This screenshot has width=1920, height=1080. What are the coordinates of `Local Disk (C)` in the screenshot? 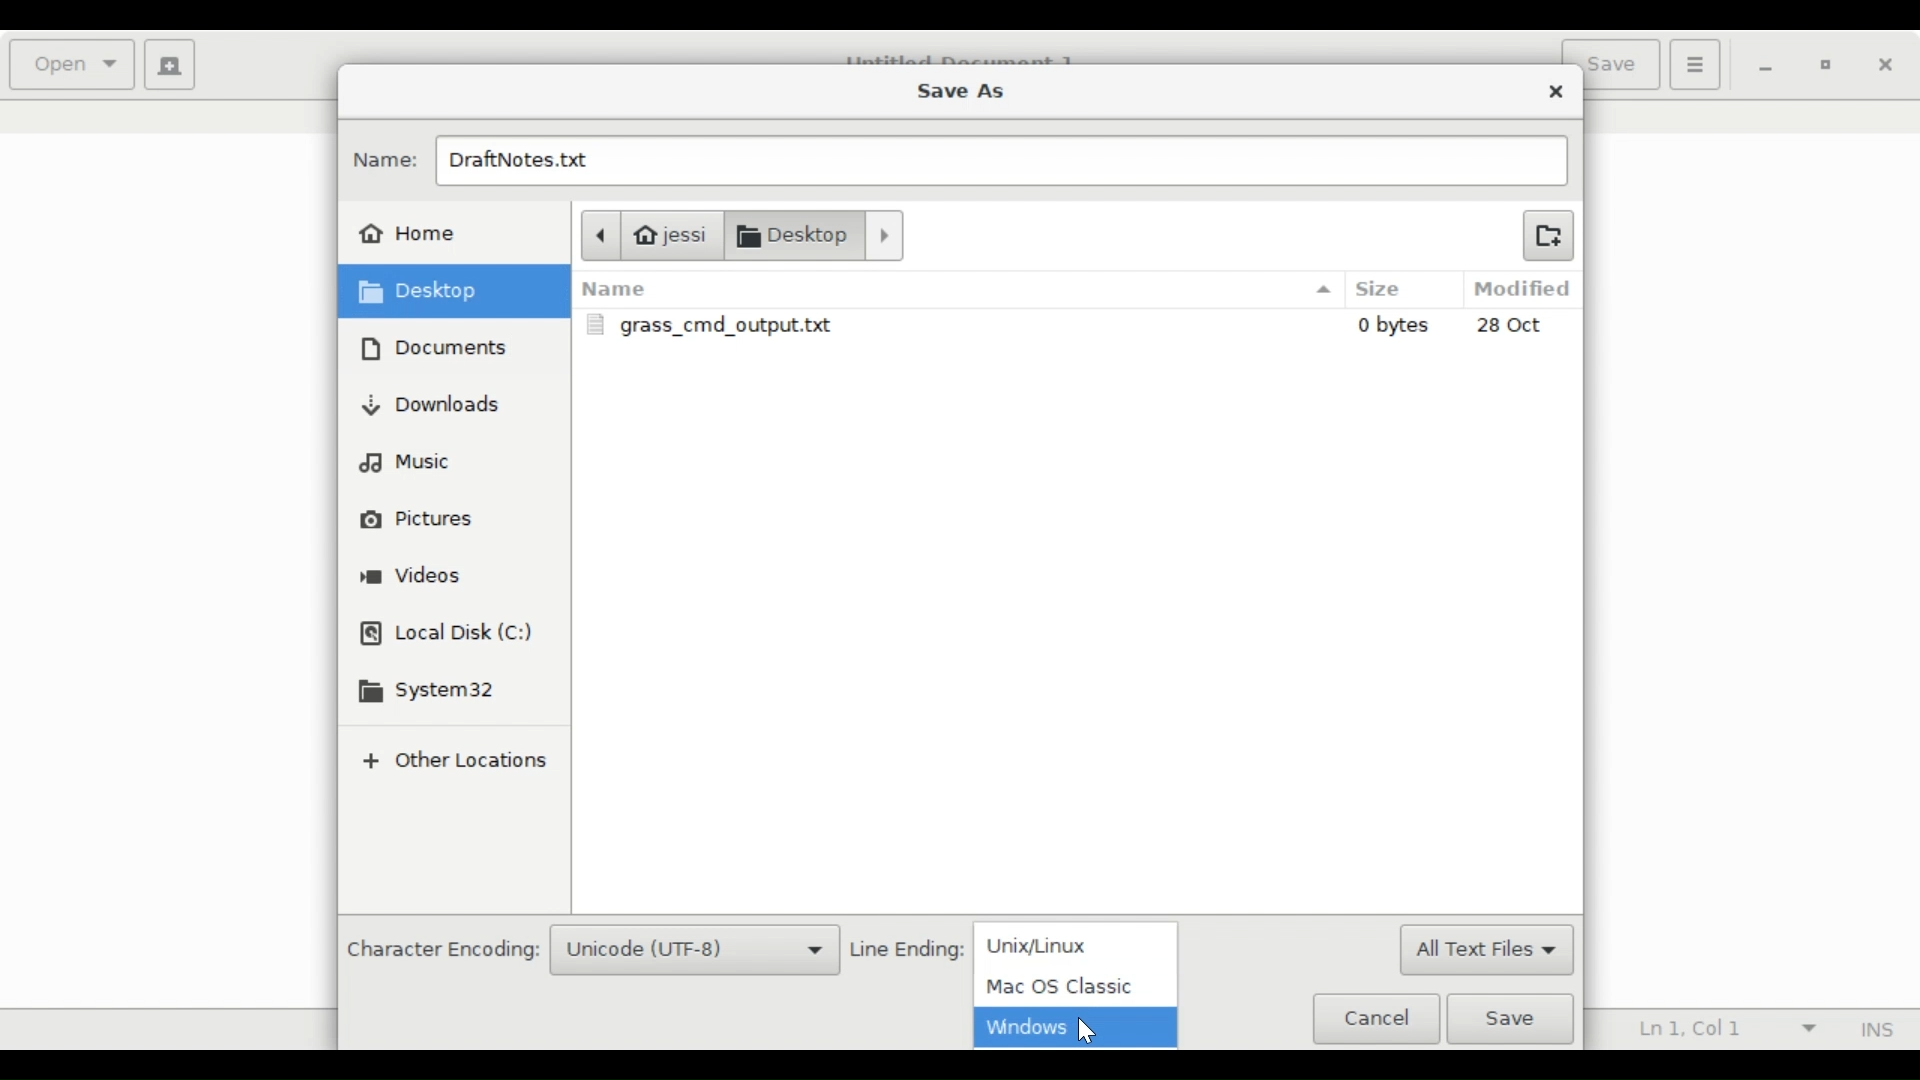 It's located at (449, 635).